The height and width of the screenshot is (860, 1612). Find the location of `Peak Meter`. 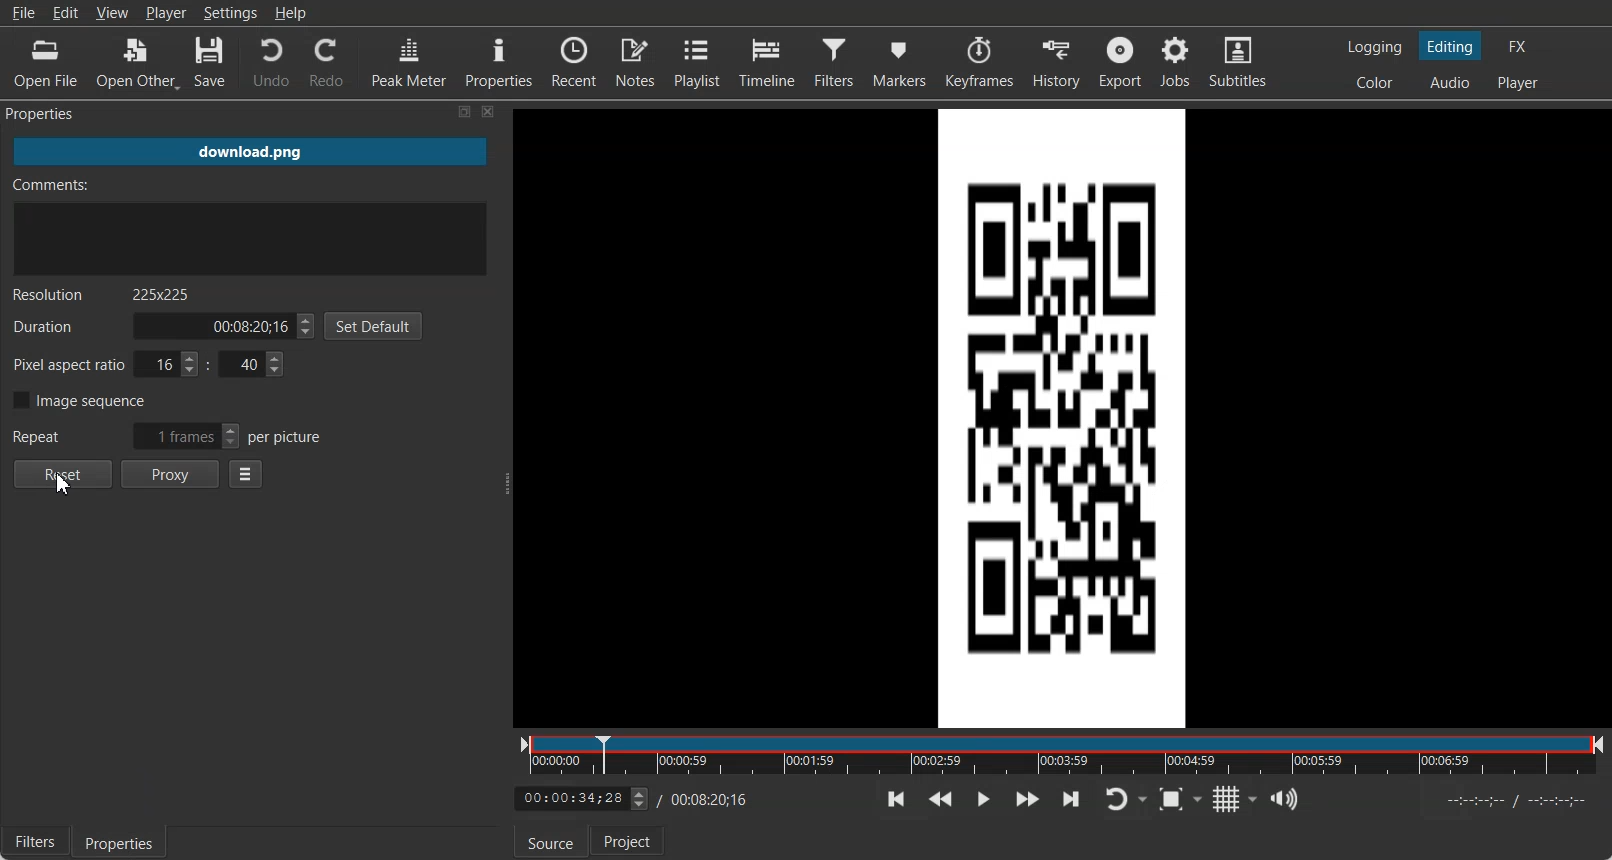

Peak Meter is located at coordinates (408, 62).